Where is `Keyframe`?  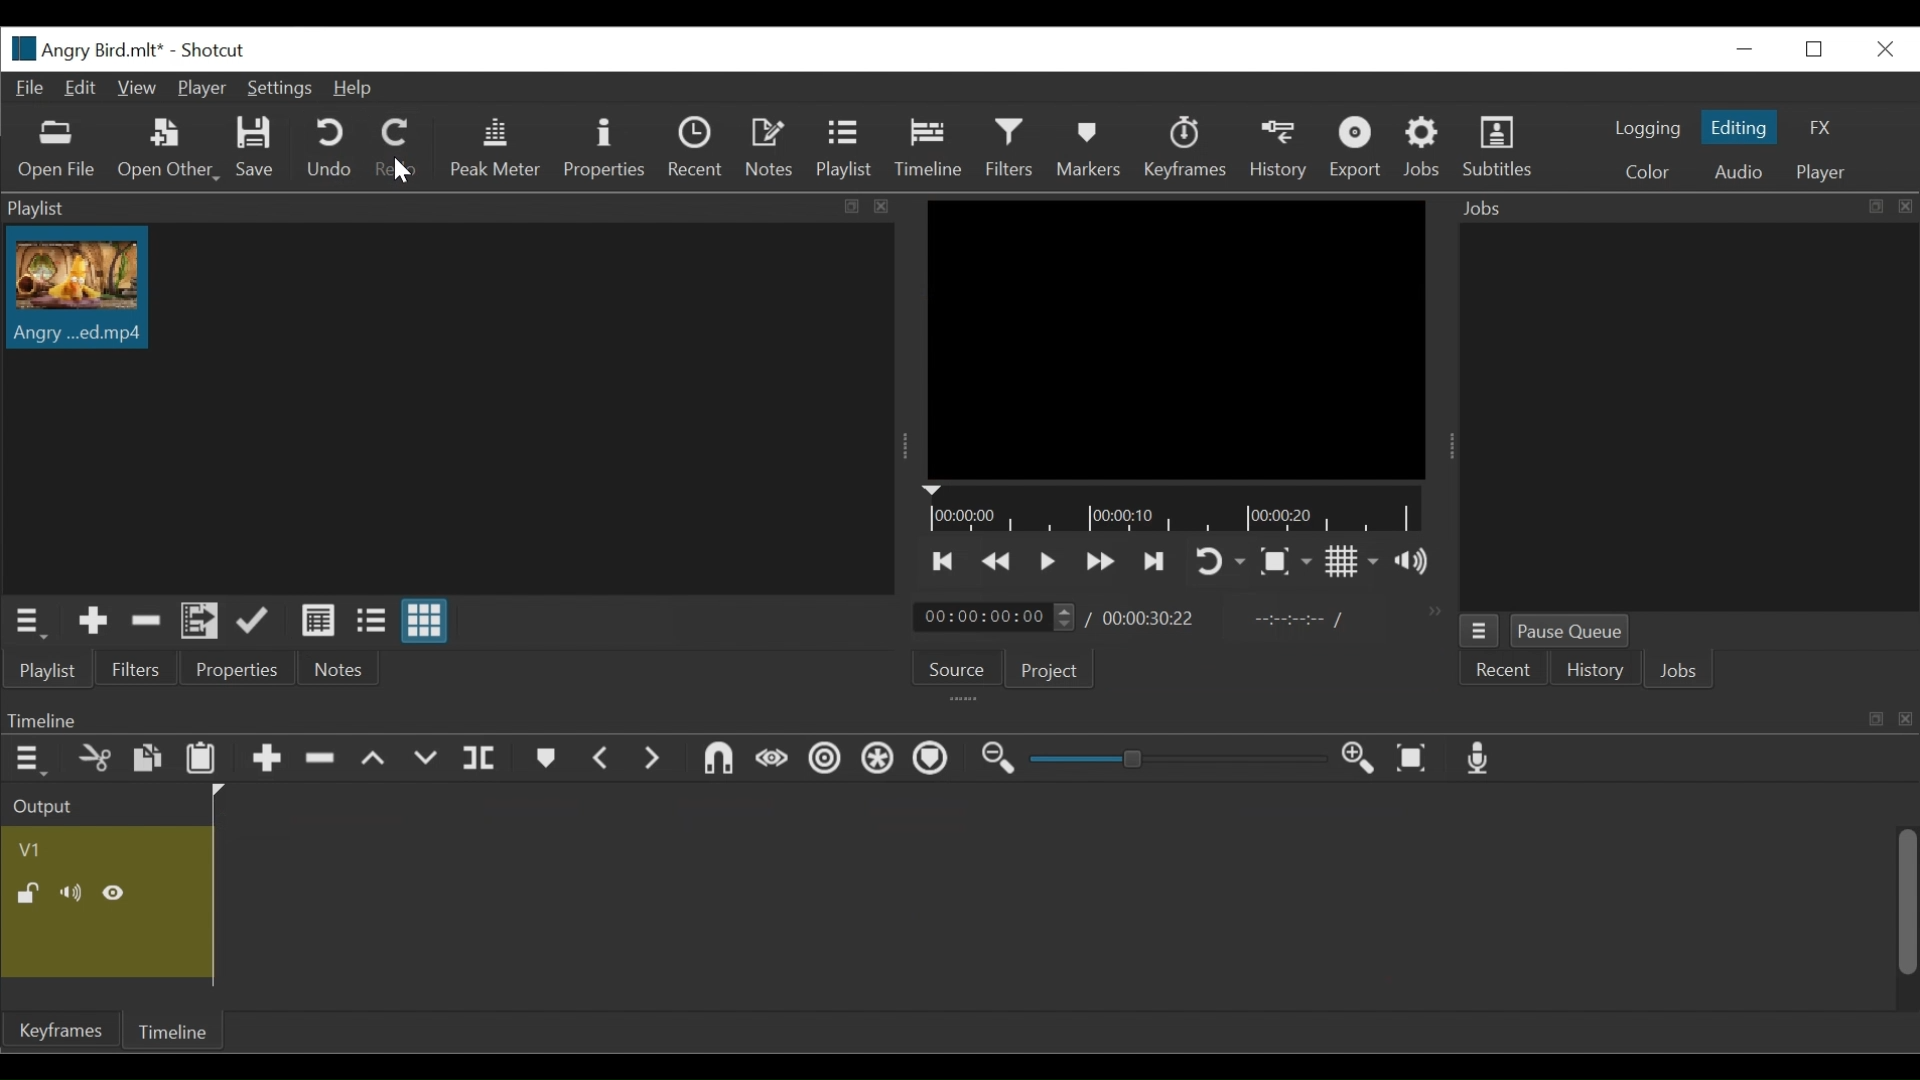
Keyframe is located at coordinates (59, 1033).